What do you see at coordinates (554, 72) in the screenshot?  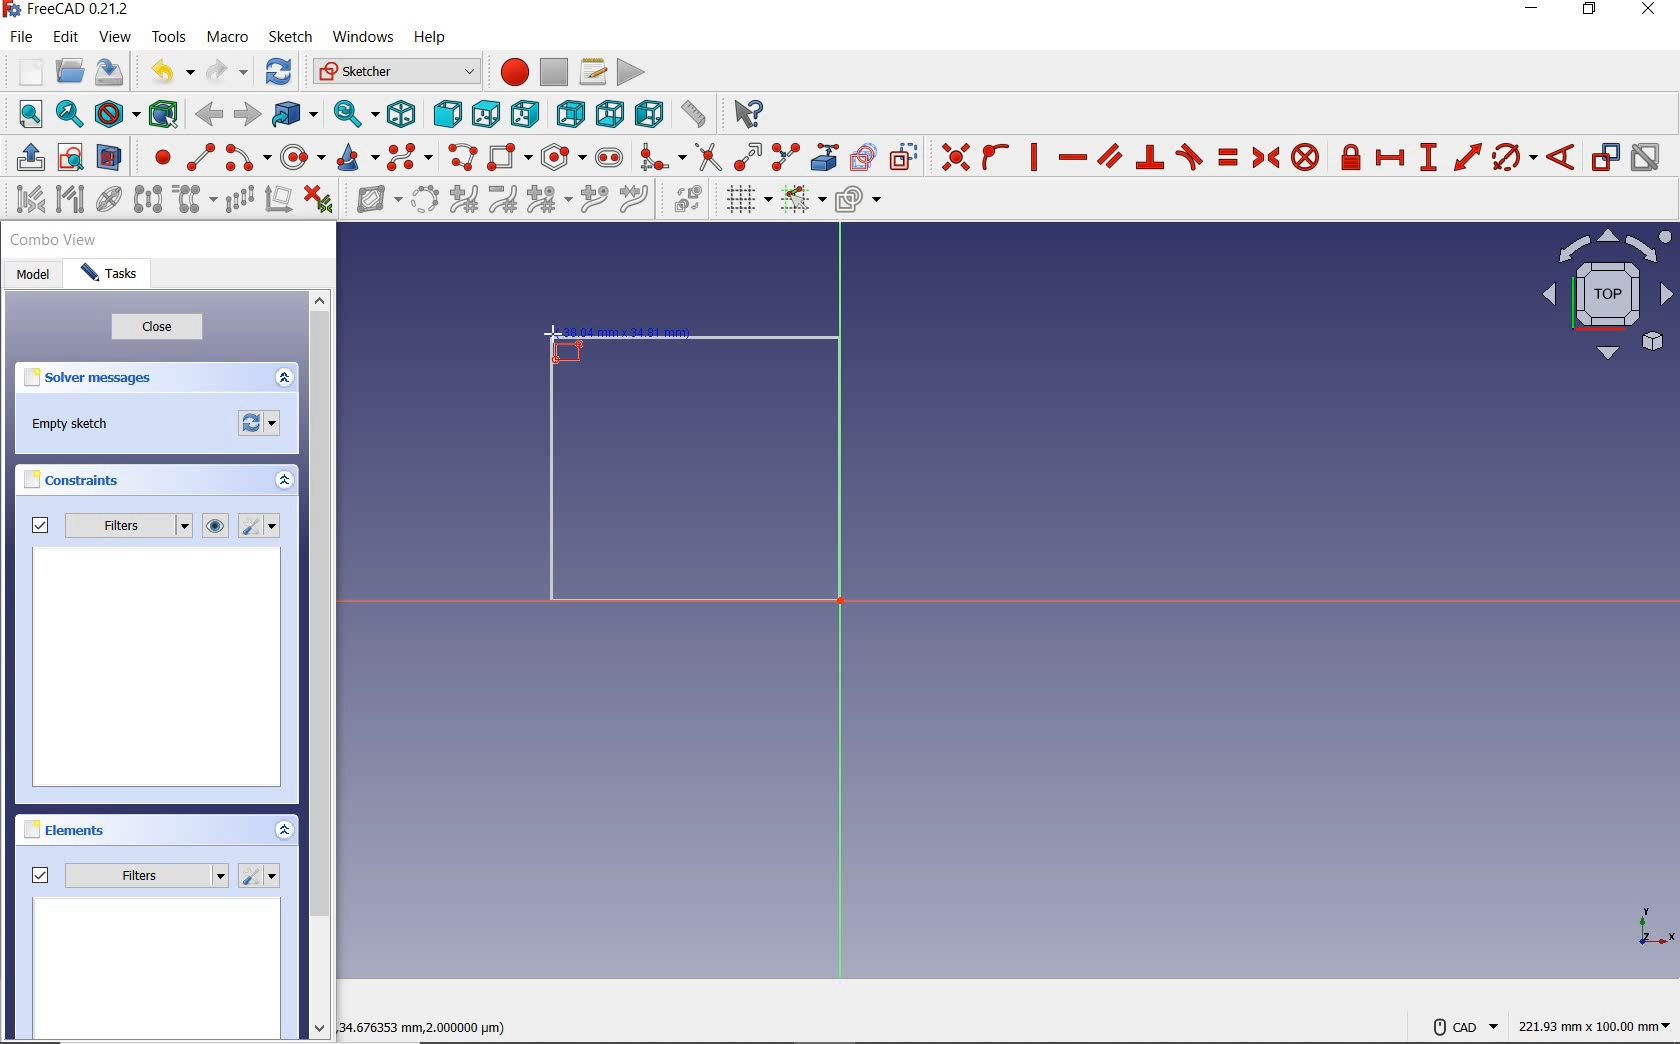 I see `stop macro recording` at bounding box center [554, 72].